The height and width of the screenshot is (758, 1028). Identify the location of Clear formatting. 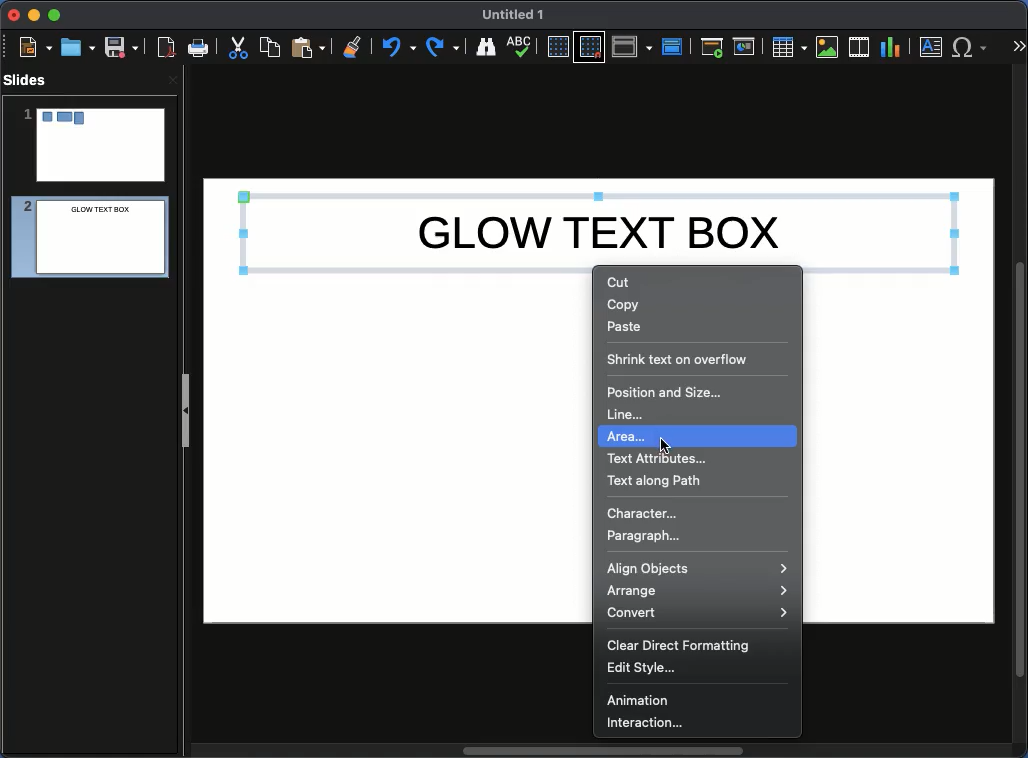
(353, 45).